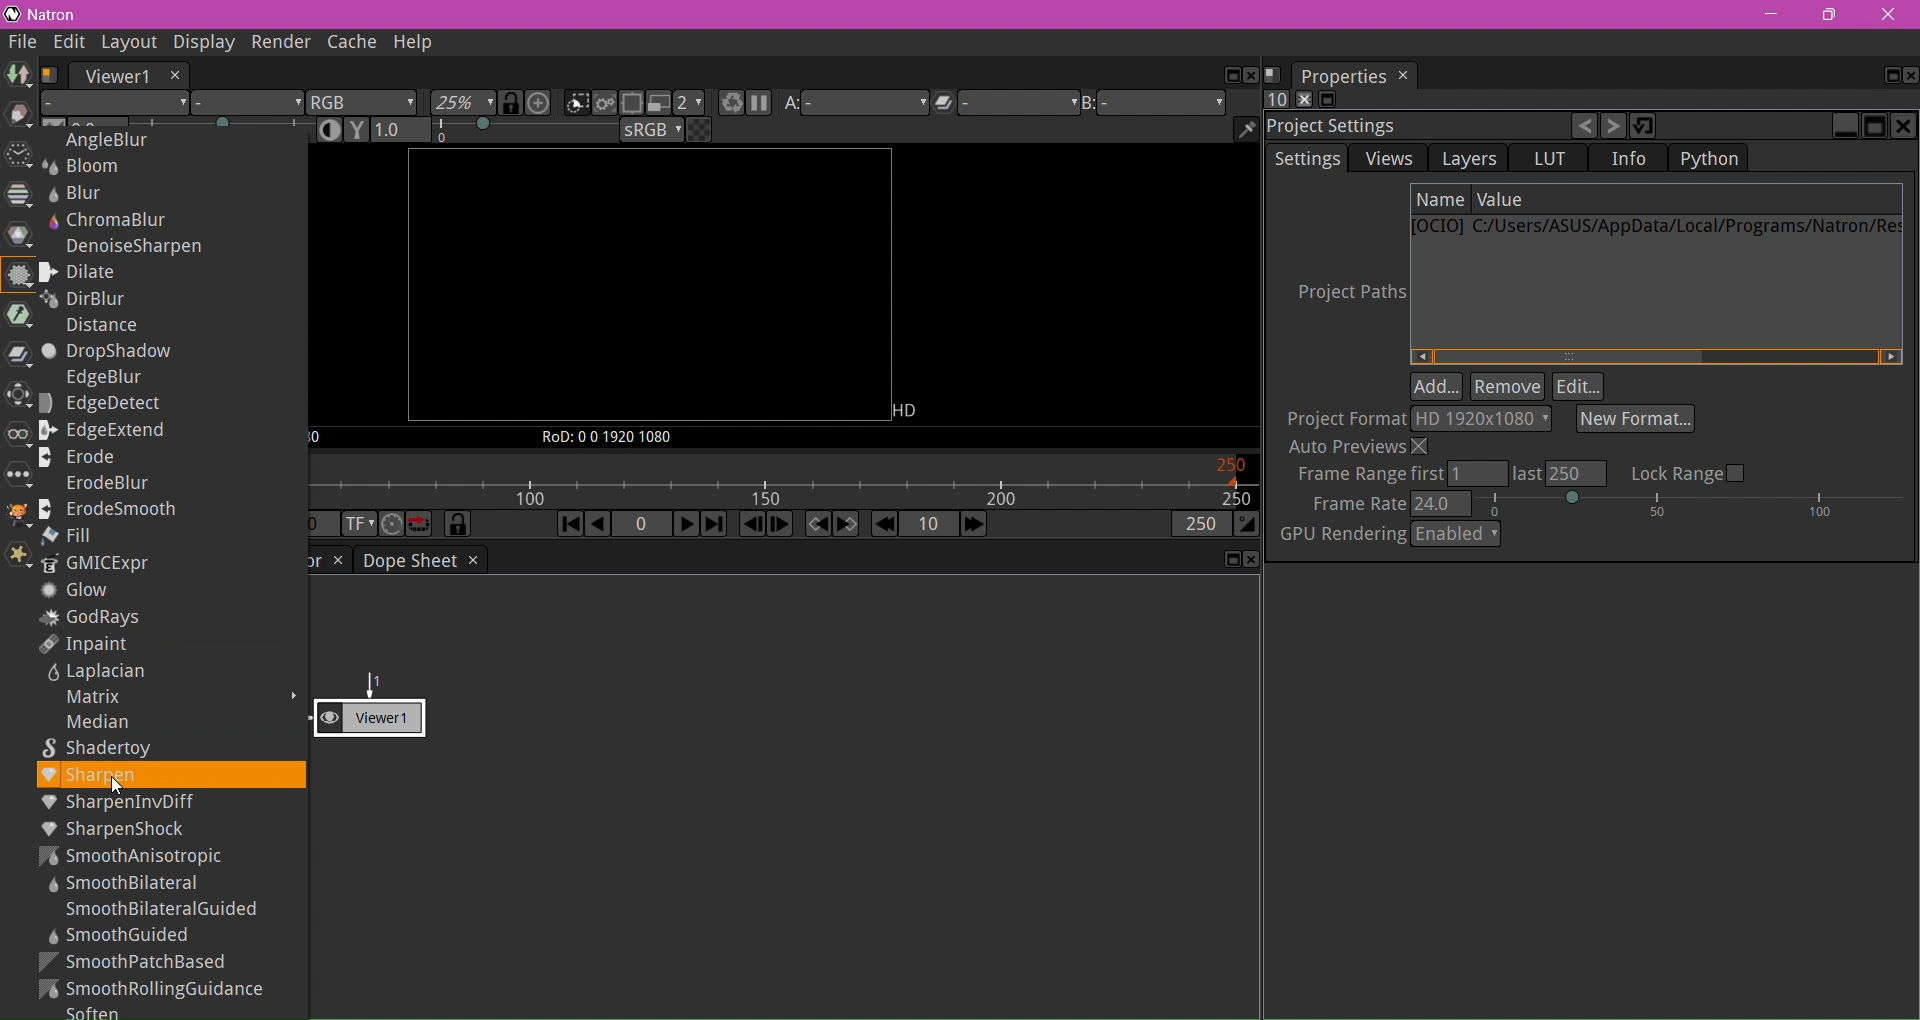 The width and height of the screenshot is (1920, 1020). What do you see at coordinates (16, 357) in the screenshot?
I see `Merge` at bounding box center [16, 357].